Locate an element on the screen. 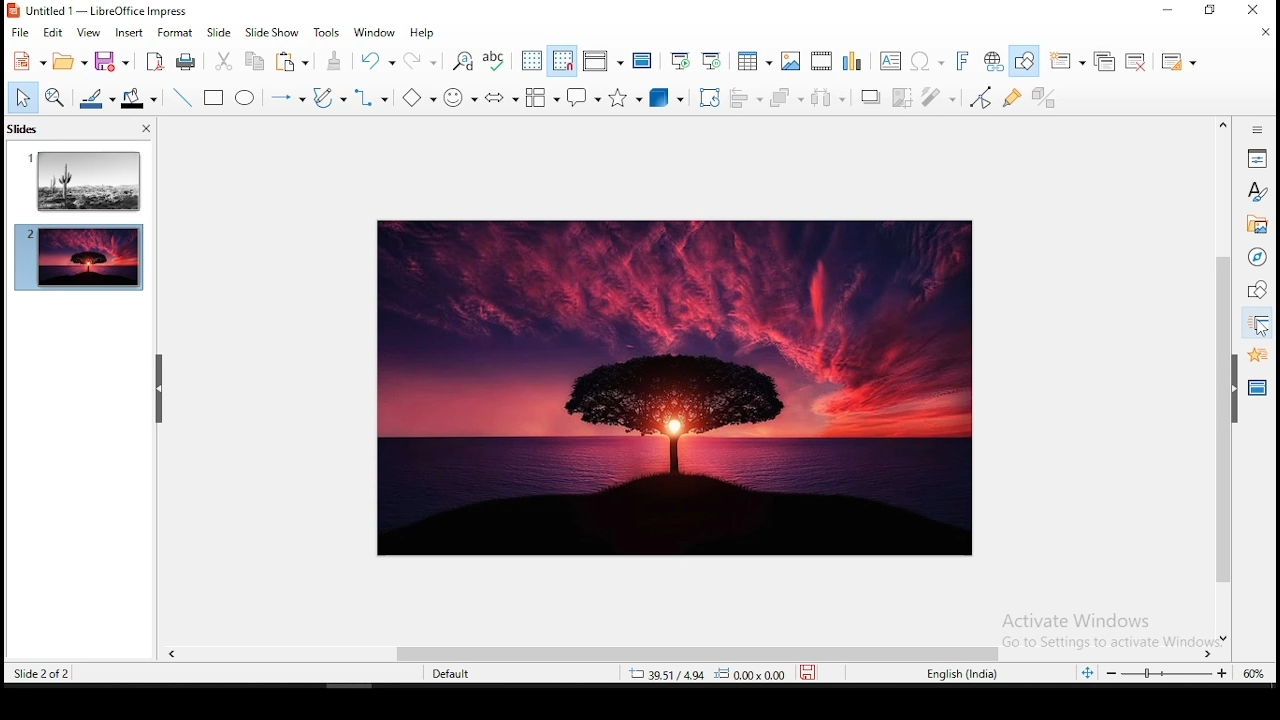 The height and width of the screenshot is (720, 1280). crop image is located at coordinates (903, 97).